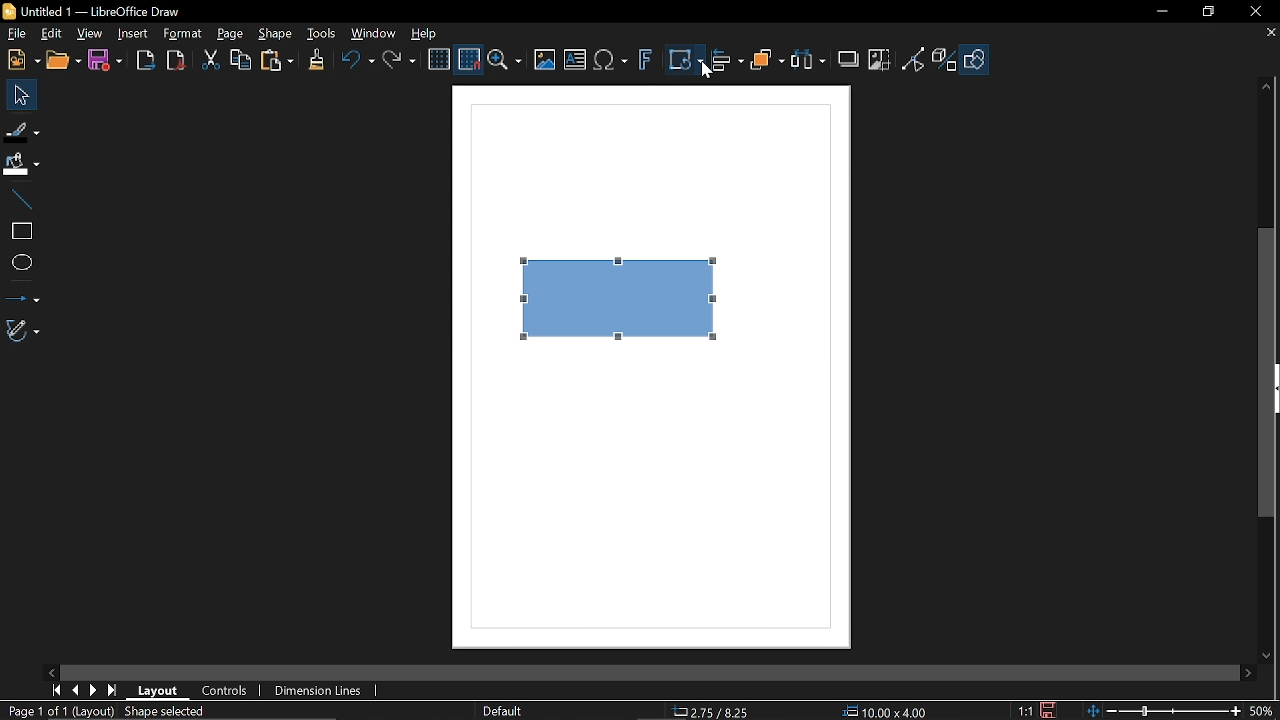  What do you see at coordinates (20, 165) in the screenshot?
I see `Fill color` at bounding box center [20, 165].